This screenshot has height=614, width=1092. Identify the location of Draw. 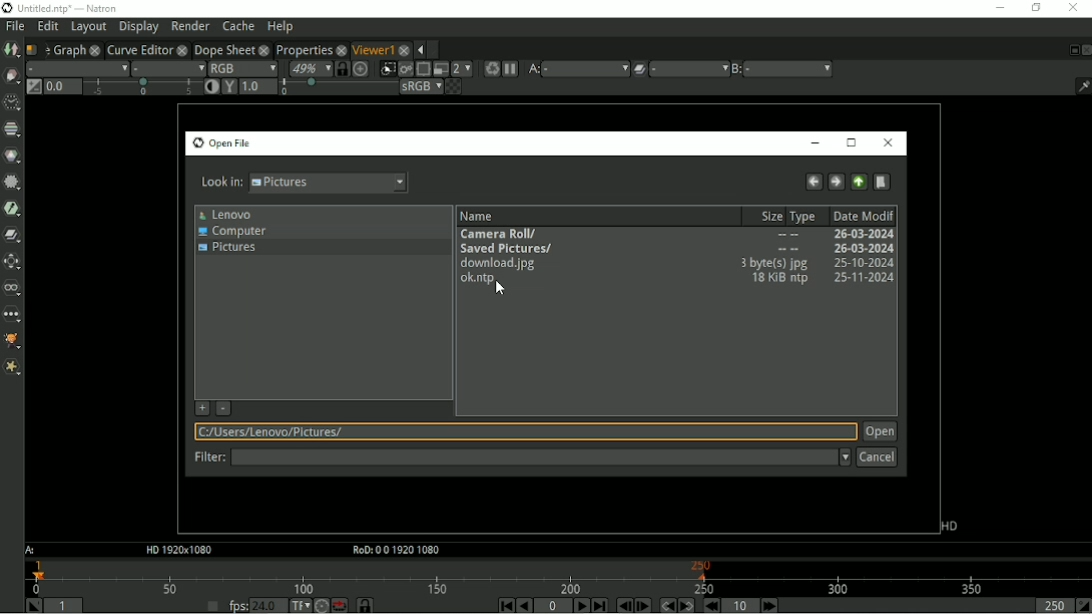
(12, 76).